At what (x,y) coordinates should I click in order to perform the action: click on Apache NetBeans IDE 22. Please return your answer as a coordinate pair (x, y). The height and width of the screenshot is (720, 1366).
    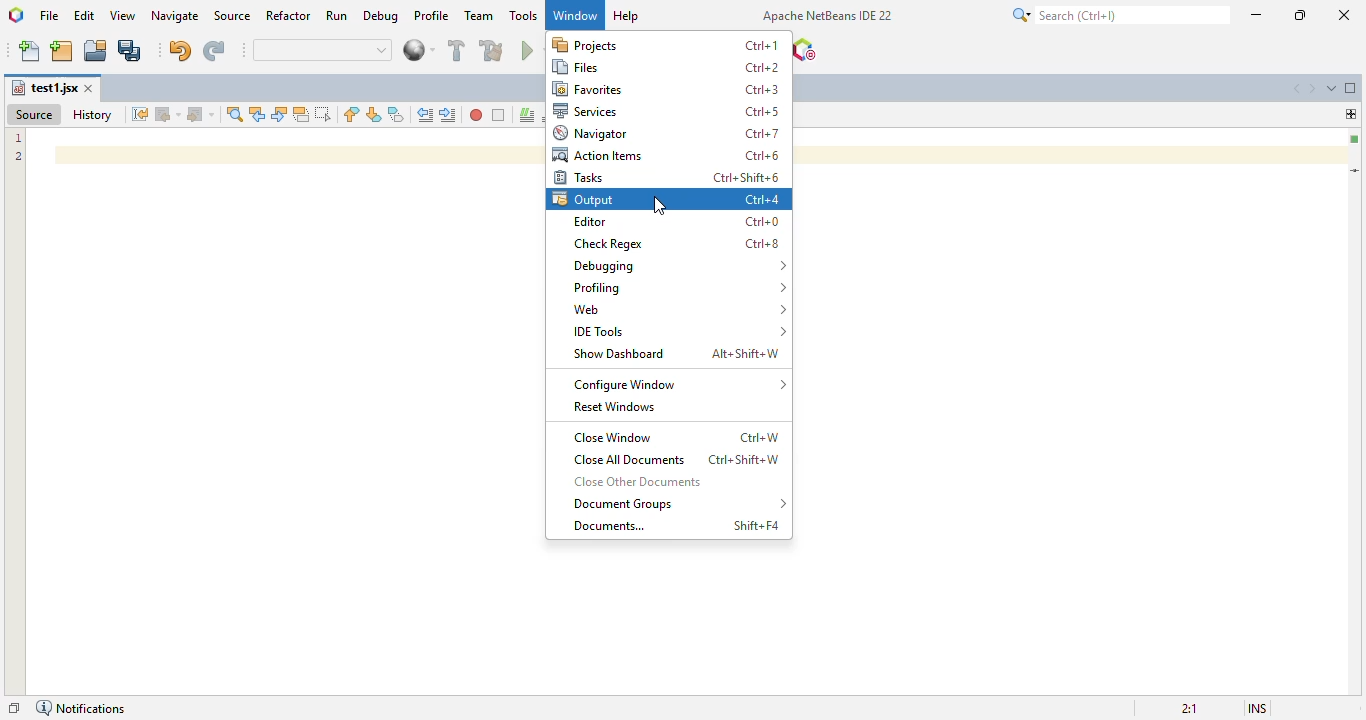
    Looking at the image, I should click on (826, 15).